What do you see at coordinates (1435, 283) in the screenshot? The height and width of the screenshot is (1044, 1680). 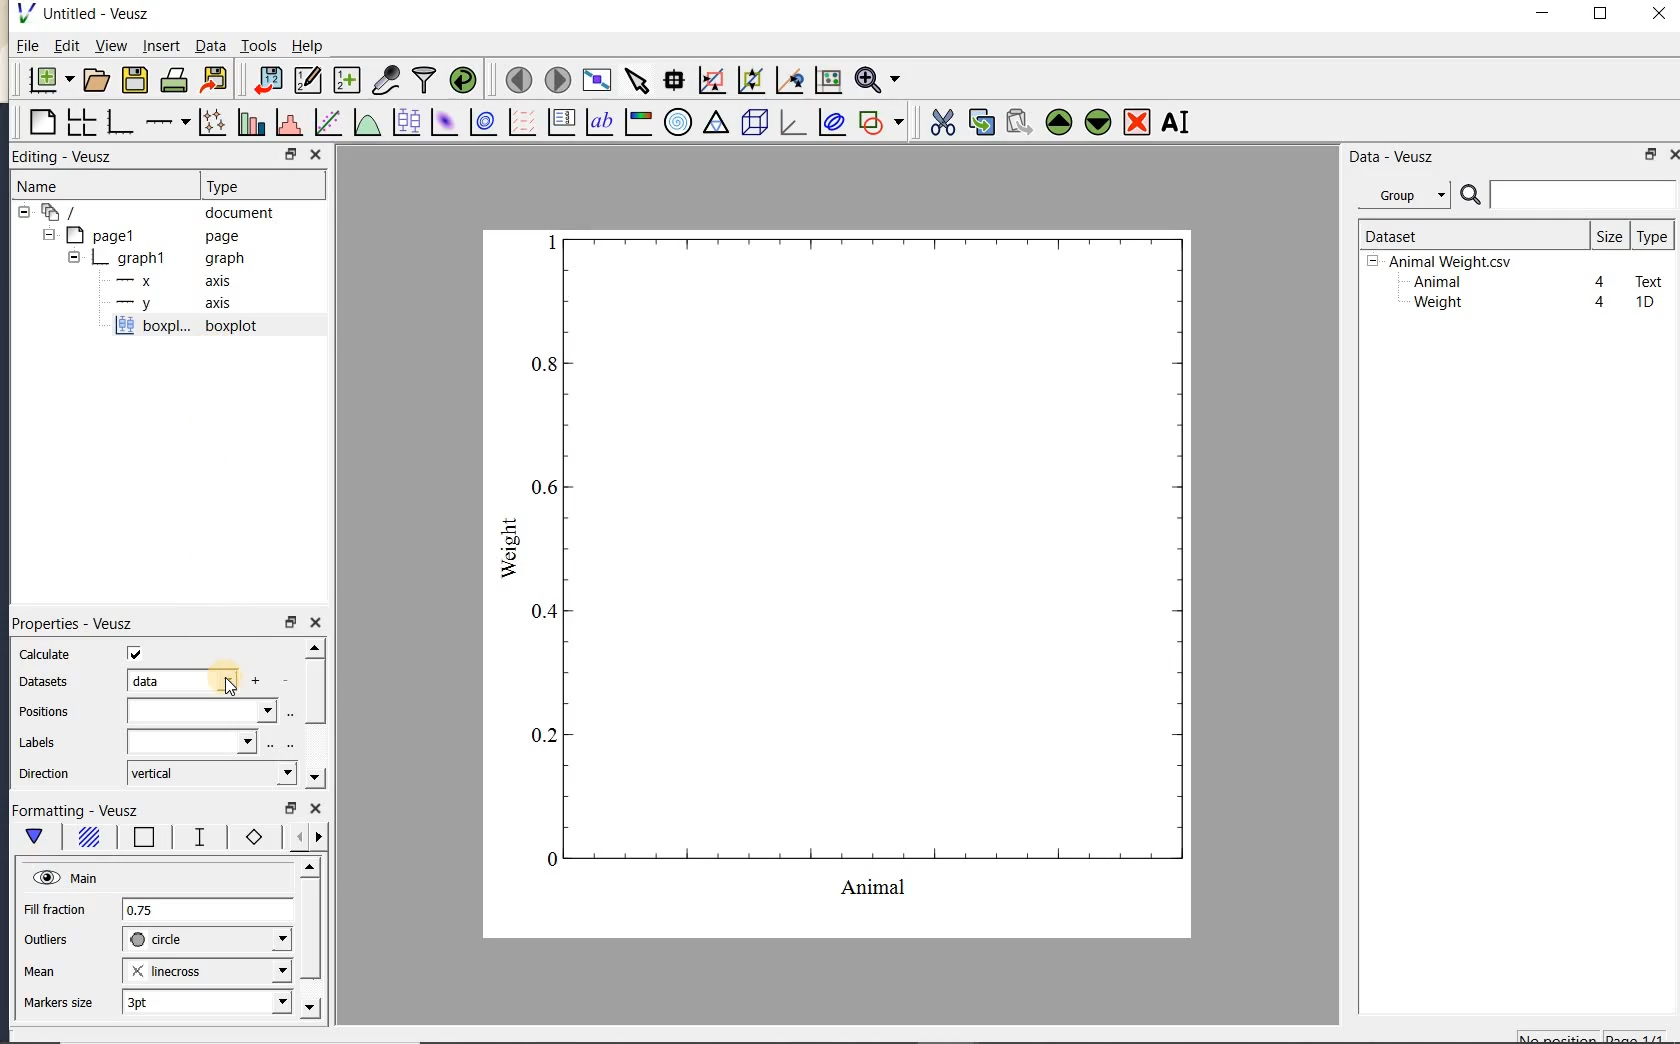 I see `Animal` at bounding box center [1435, 283].